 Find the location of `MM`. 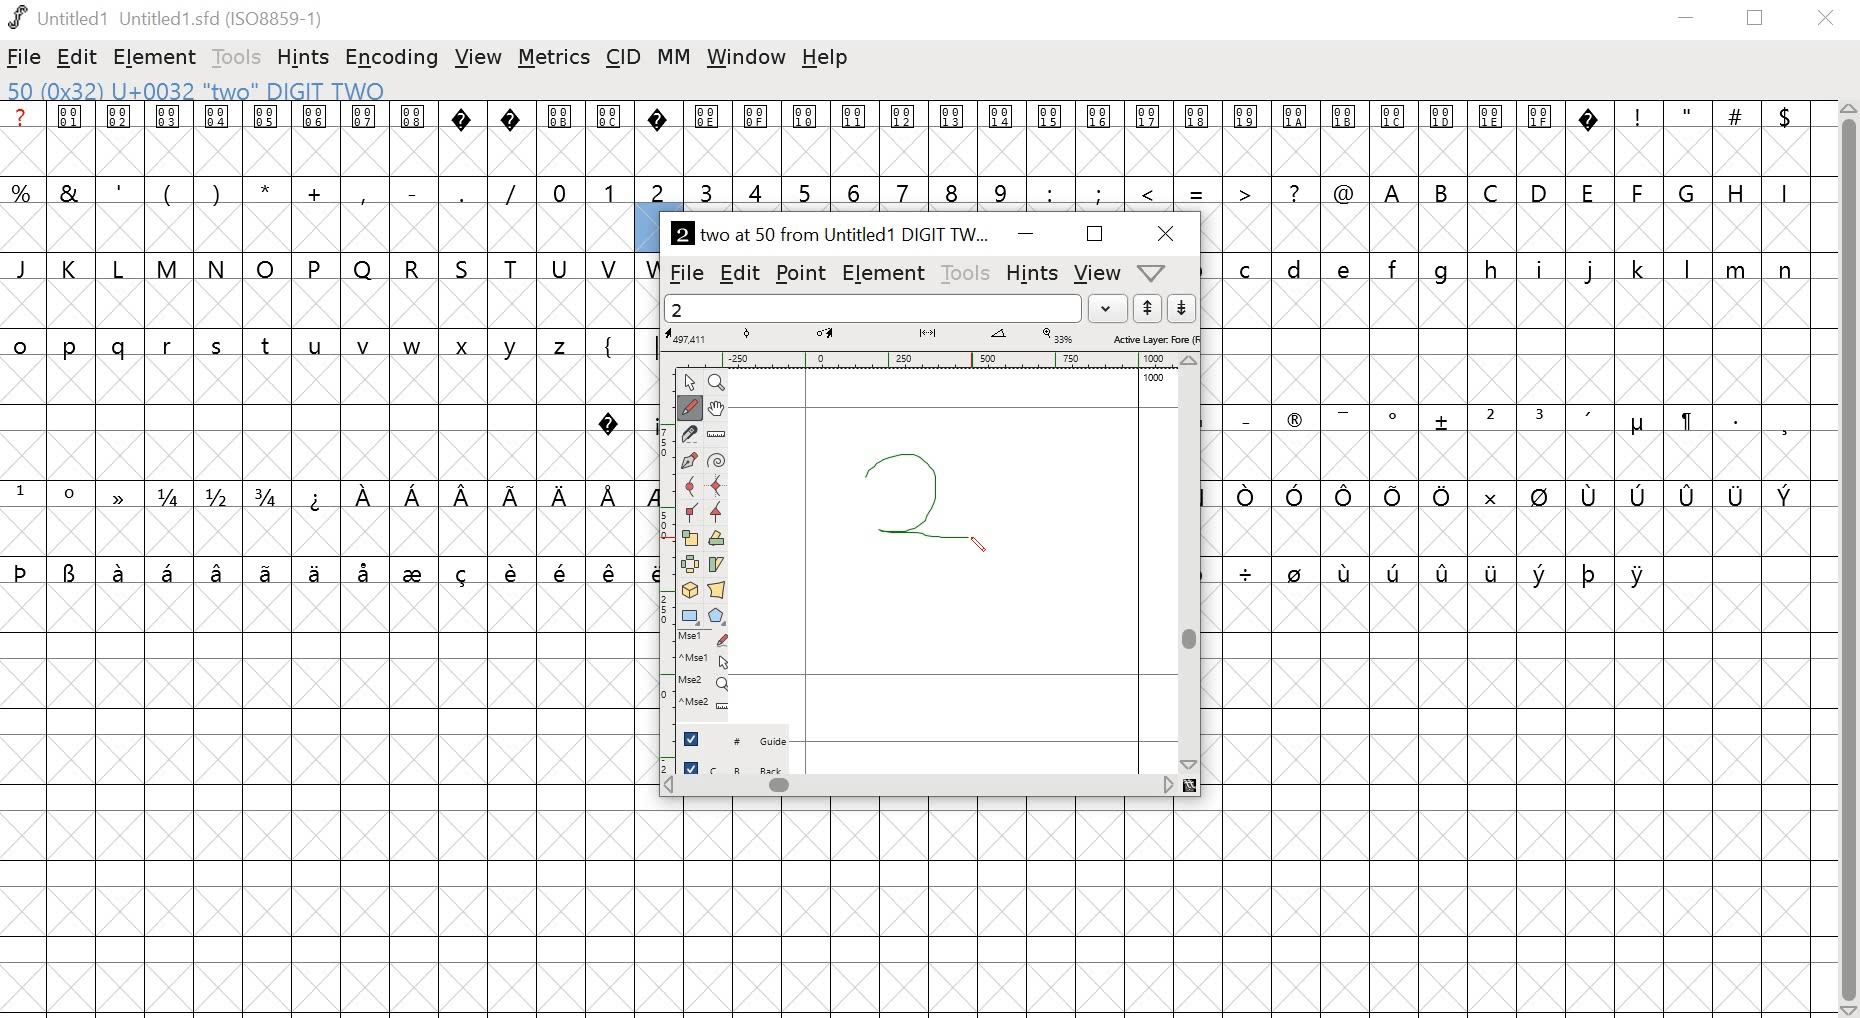

MM is located at coordinates (671, 59).